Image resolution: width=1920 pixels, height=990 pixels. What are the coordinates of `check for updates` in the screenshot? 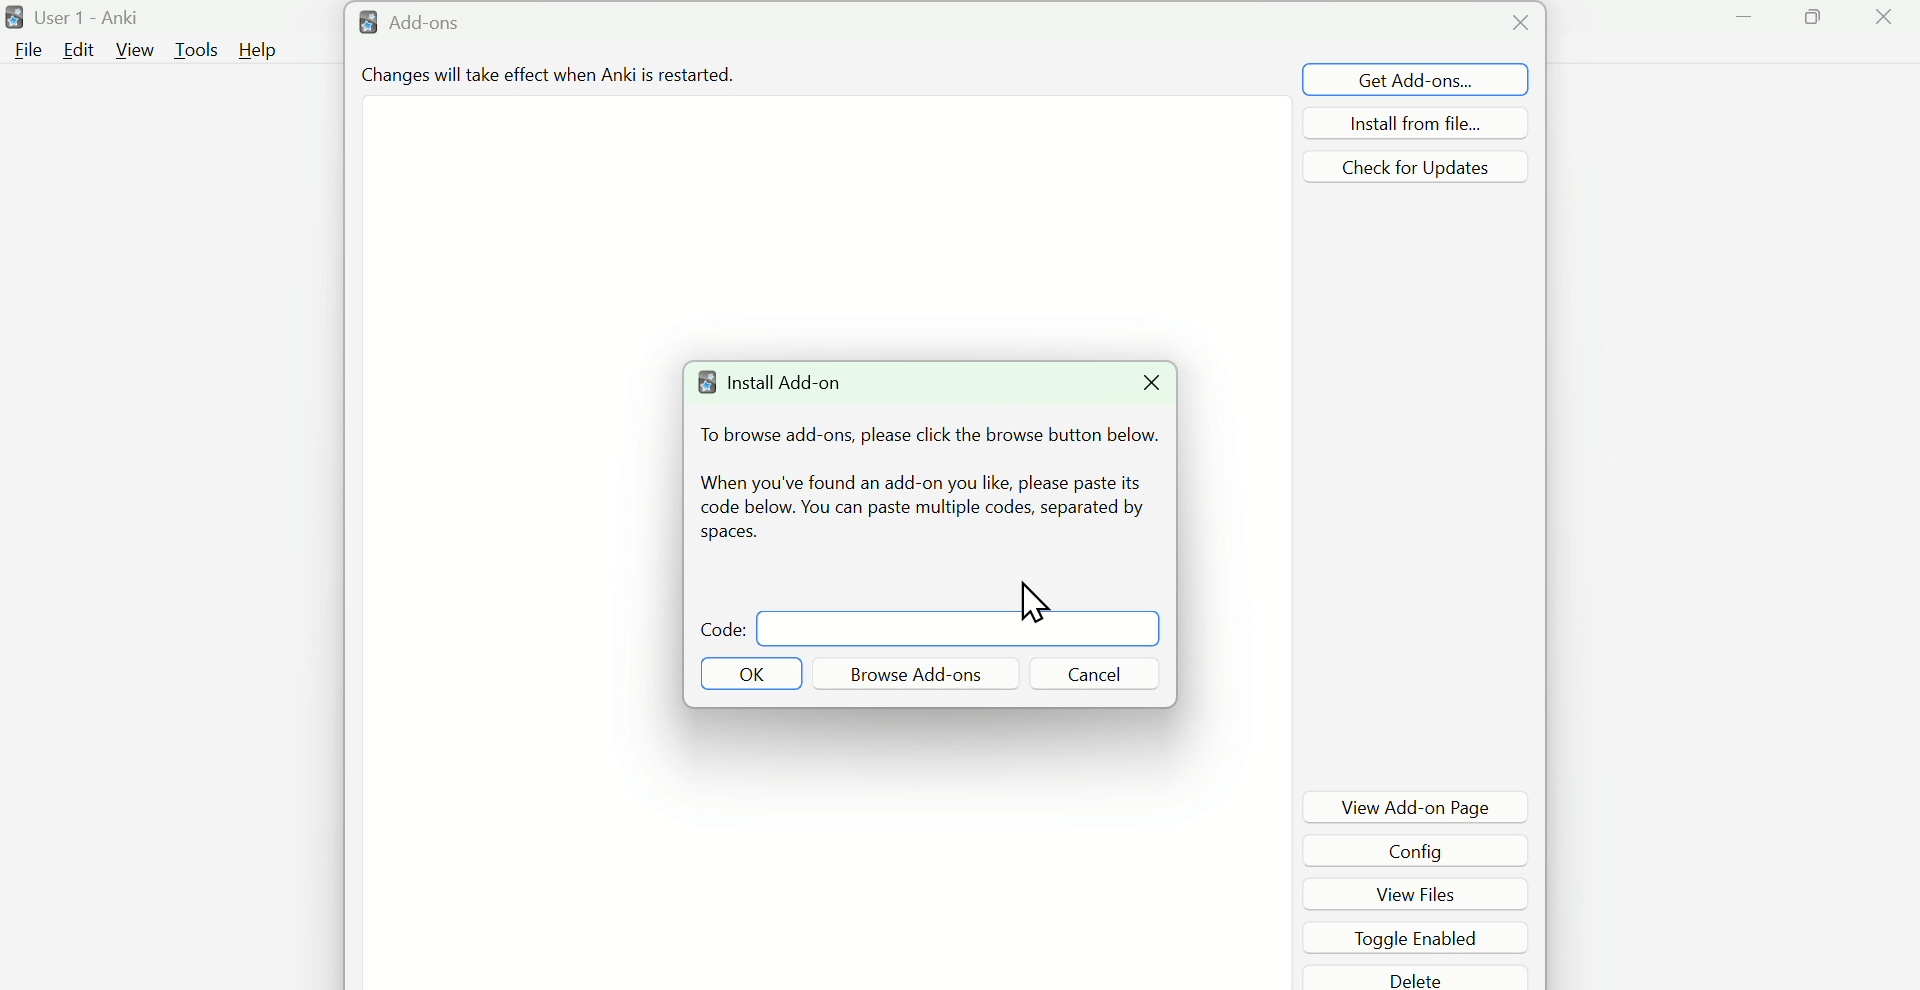 It's located at (1416, 166).